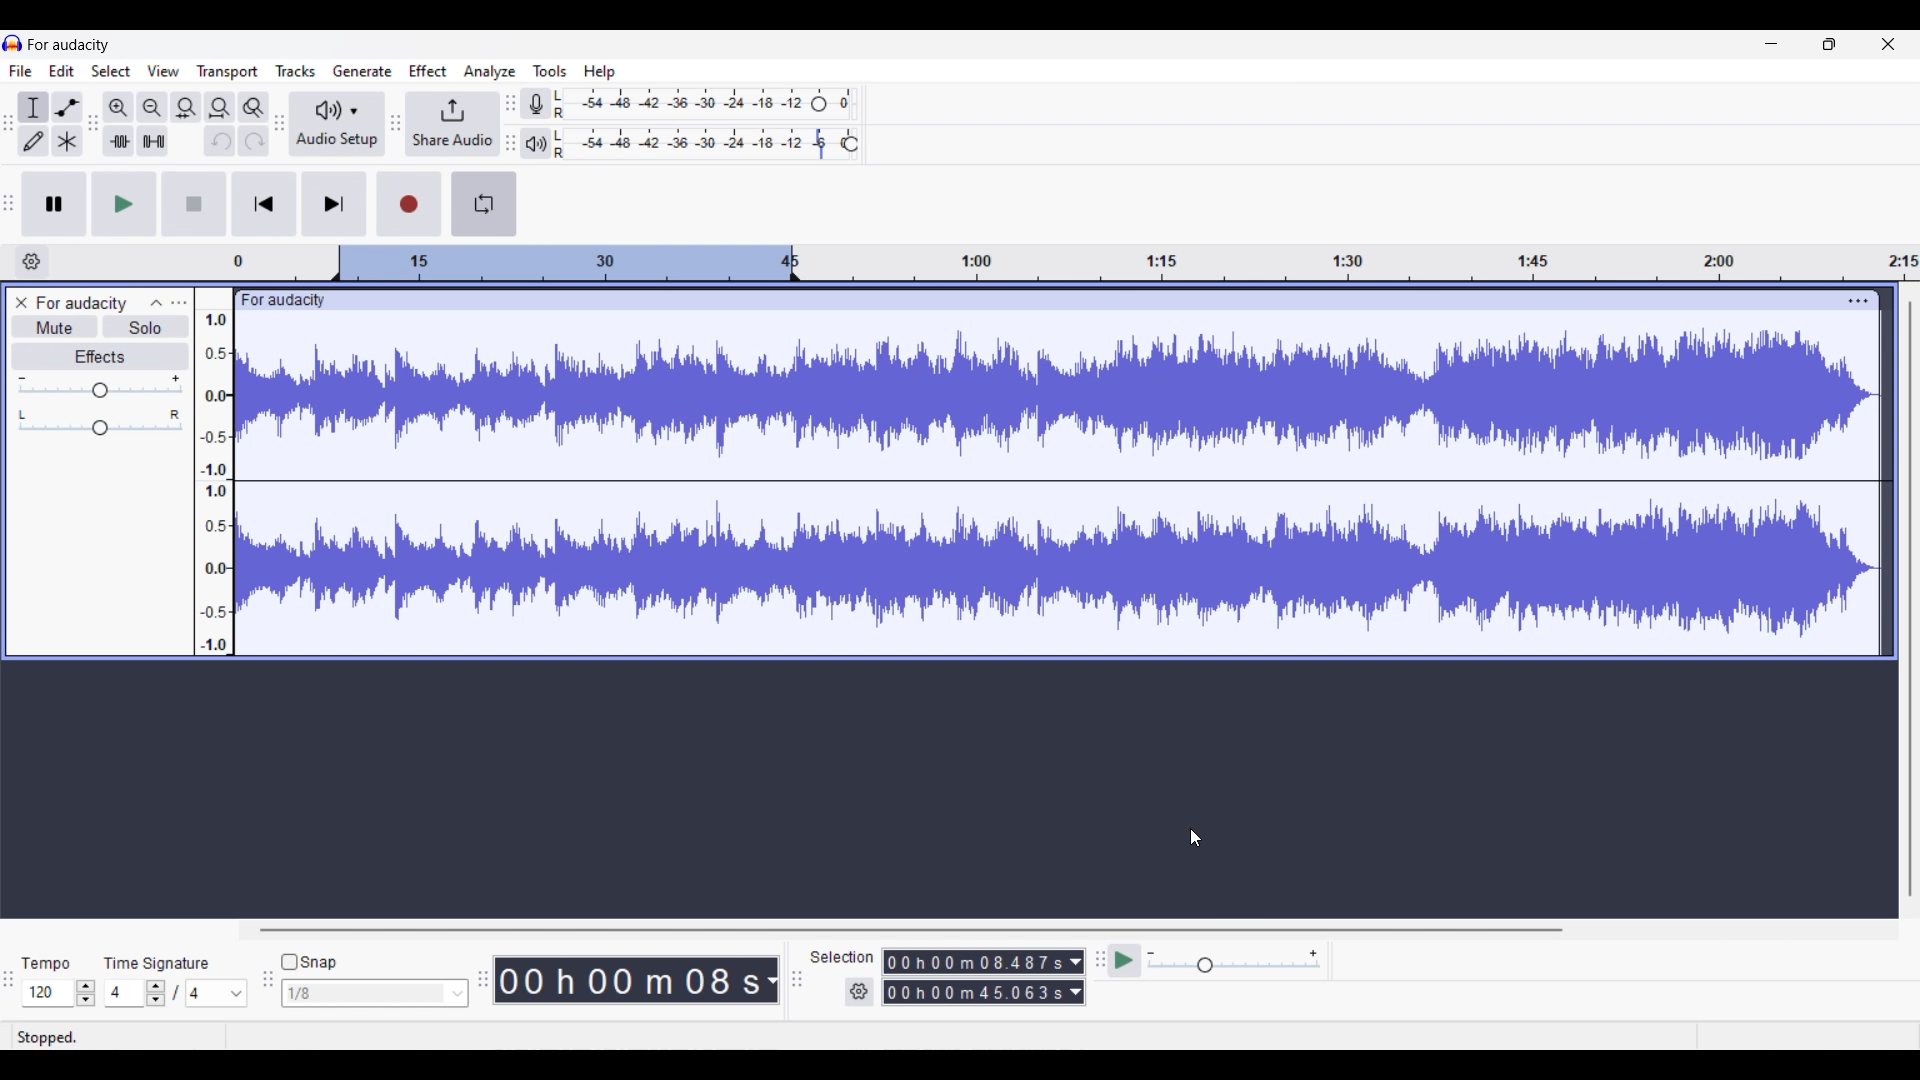  Describe the element at coordinates (221, 108) in the screenshot. I see `Fit project to width` at that location.